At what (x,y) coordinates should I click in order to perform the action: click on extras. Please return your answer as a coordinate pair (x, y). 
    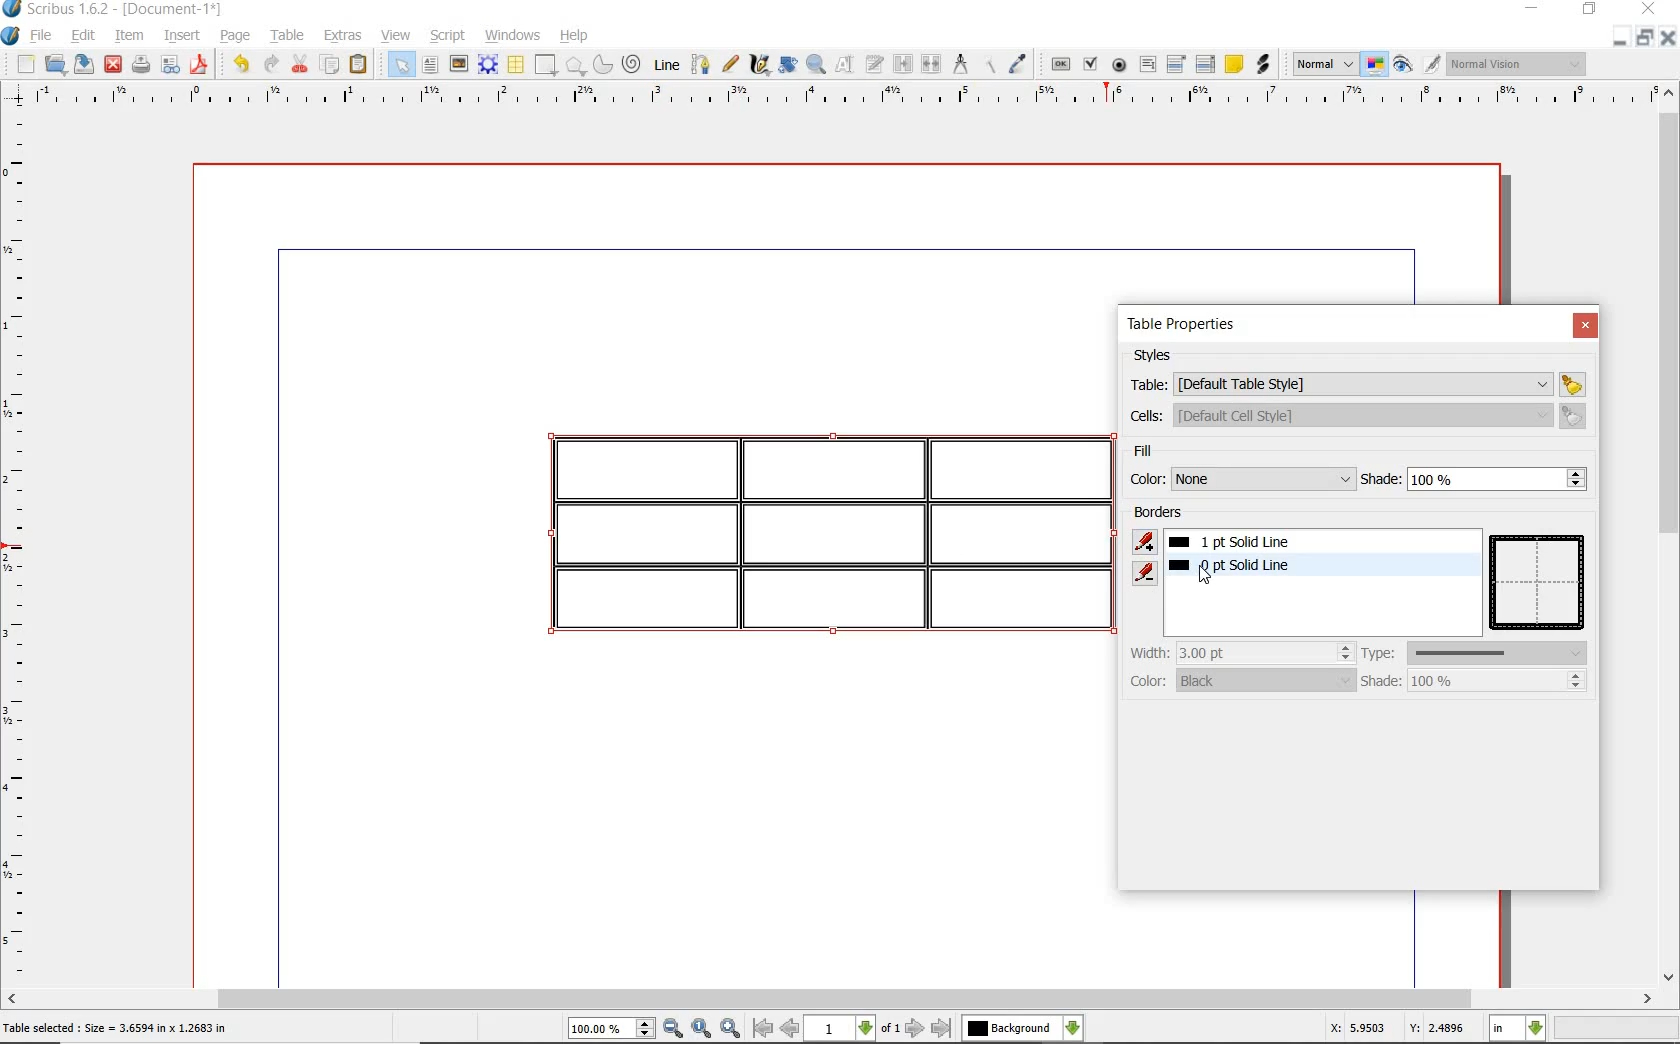
    Looking at the image, I should click on (344, 37).